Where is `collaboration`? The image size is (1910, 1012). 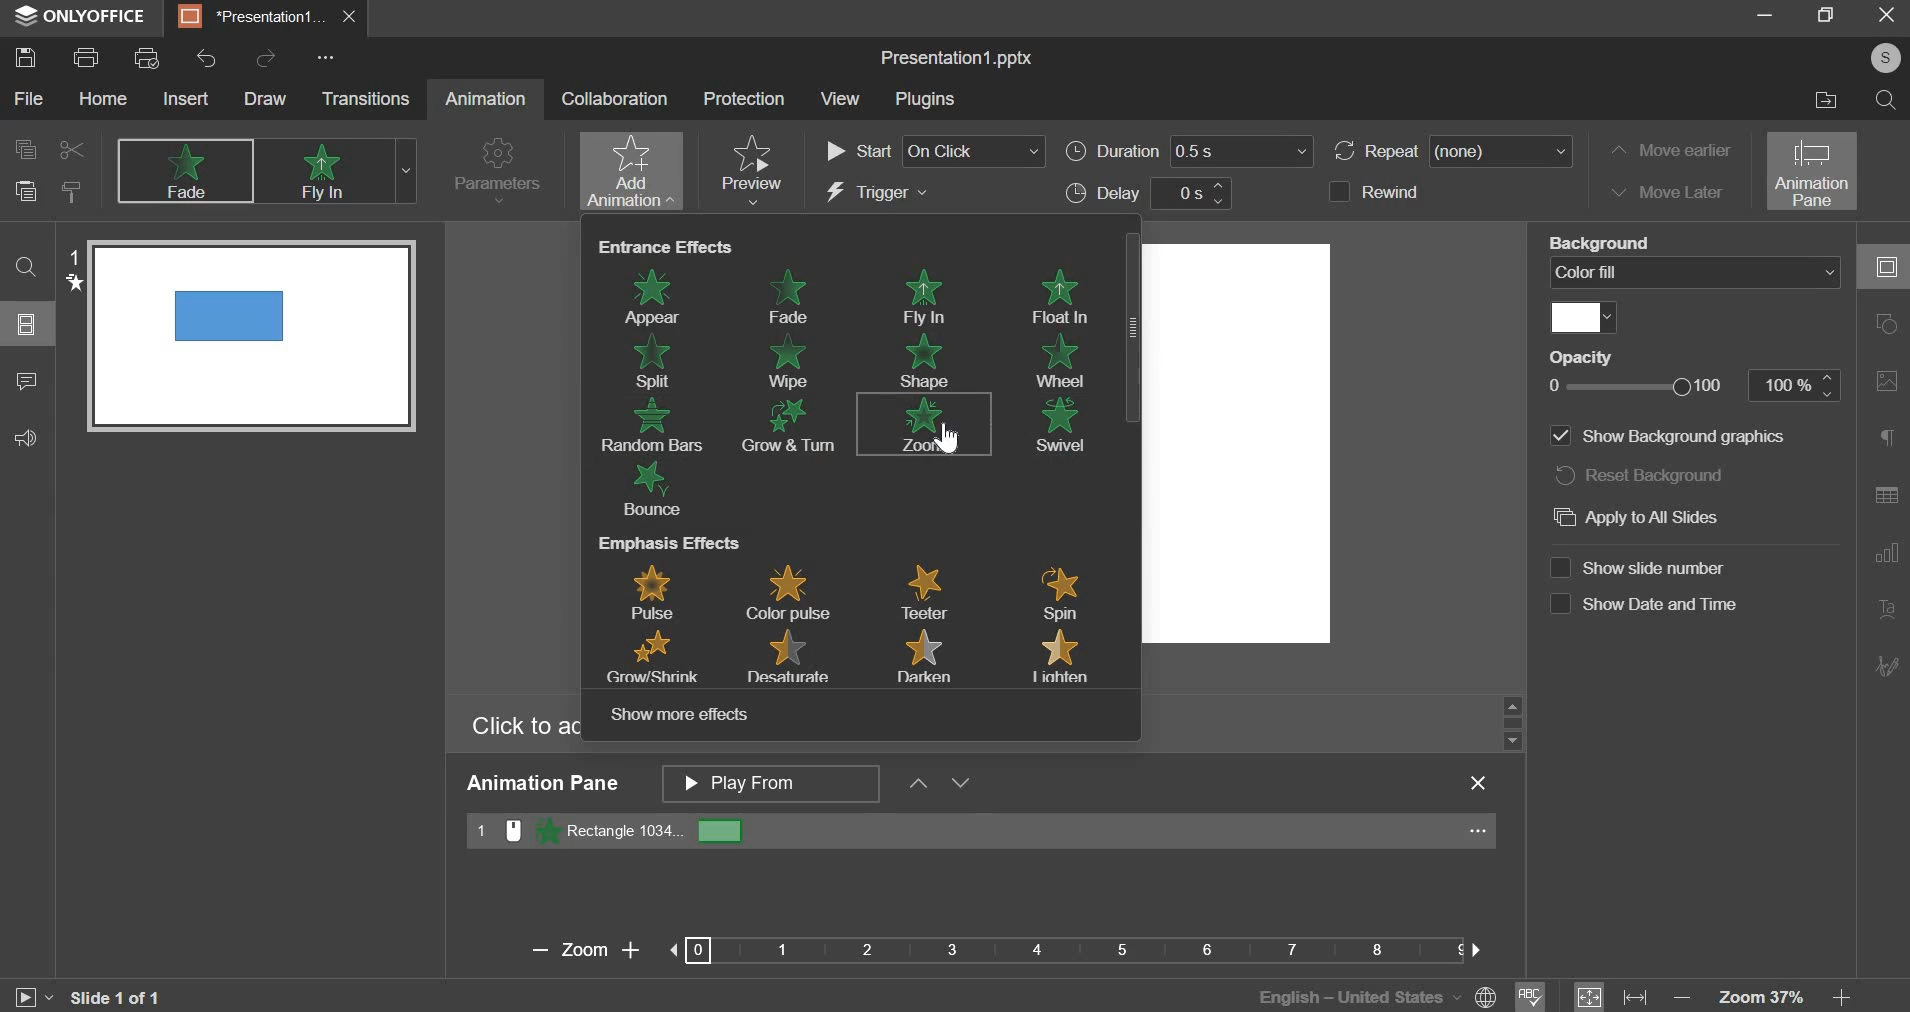 collaboration is located at coordinates (616, 98).